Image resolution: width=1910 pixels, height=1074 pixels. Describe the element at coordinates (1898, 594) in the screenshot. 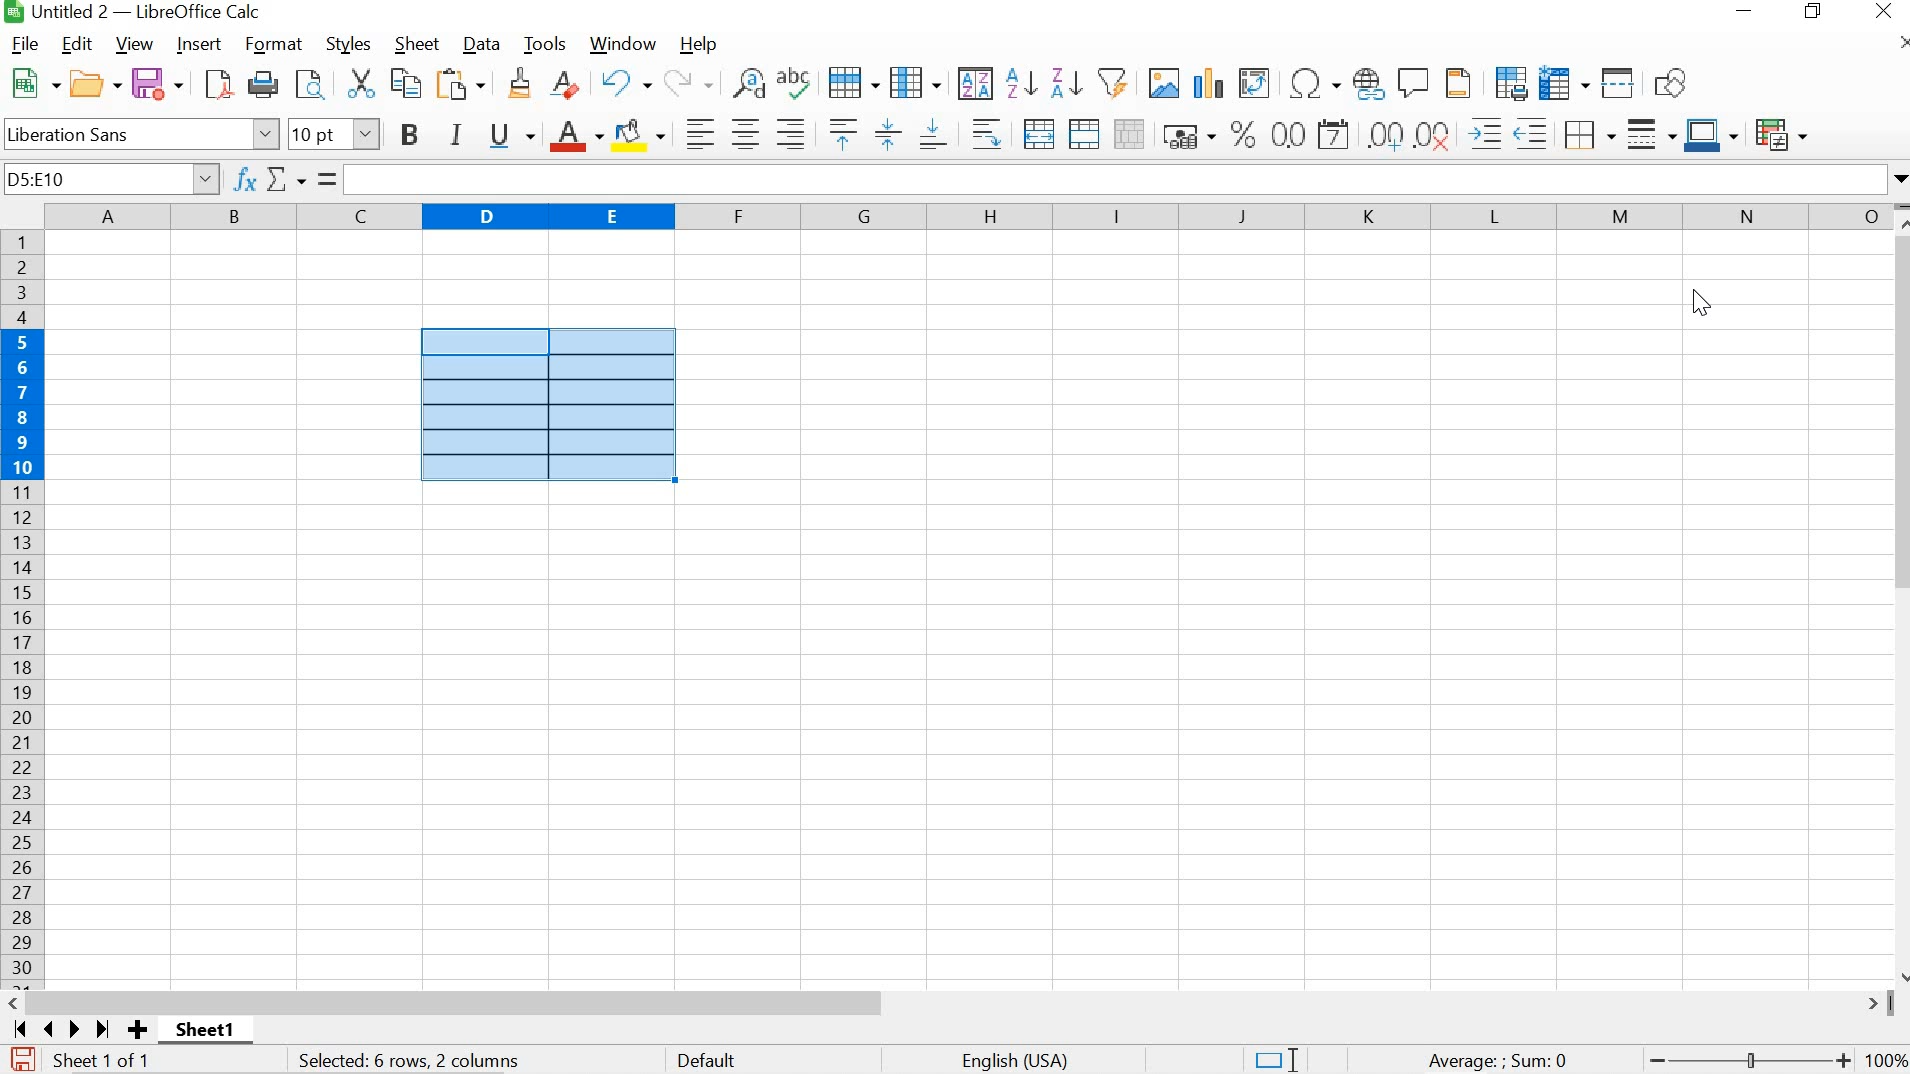

I see `SCROLLBAR` at that location.